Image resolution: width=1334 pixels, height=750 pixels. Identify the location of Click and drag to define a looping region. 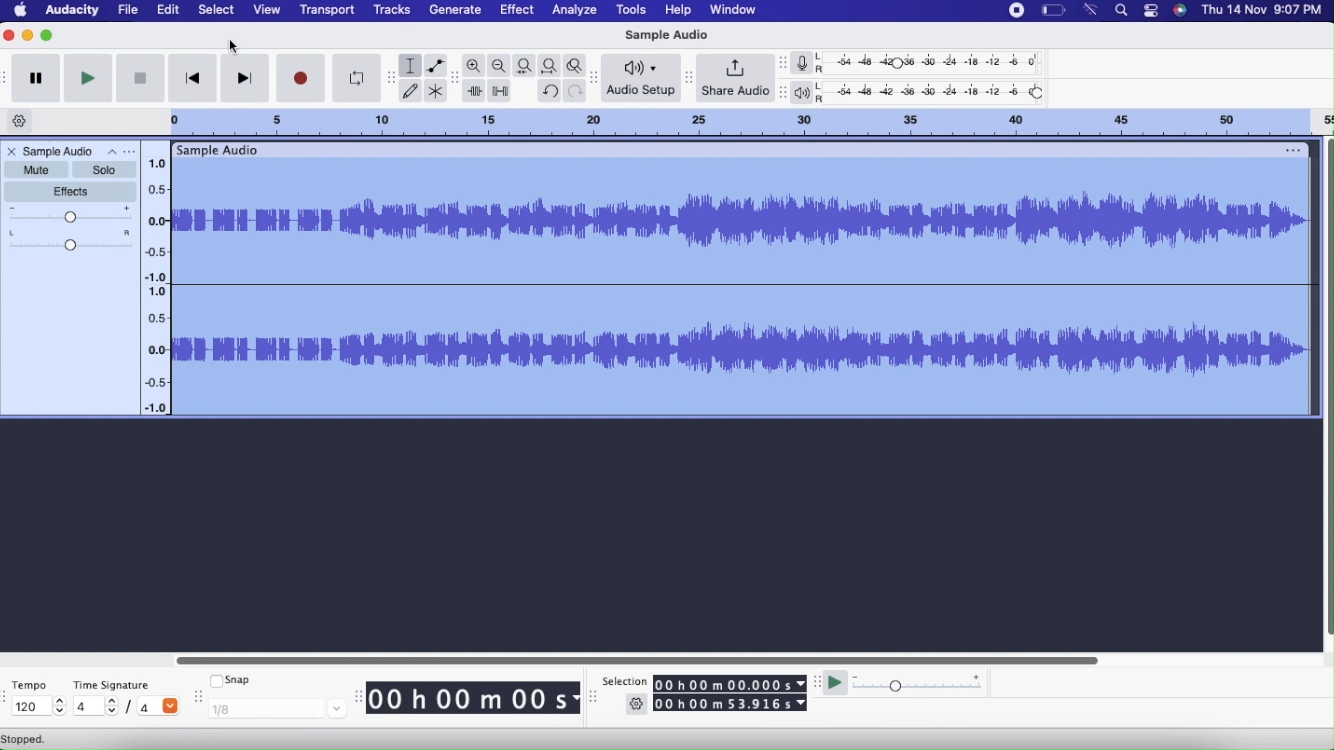
(740, 123).